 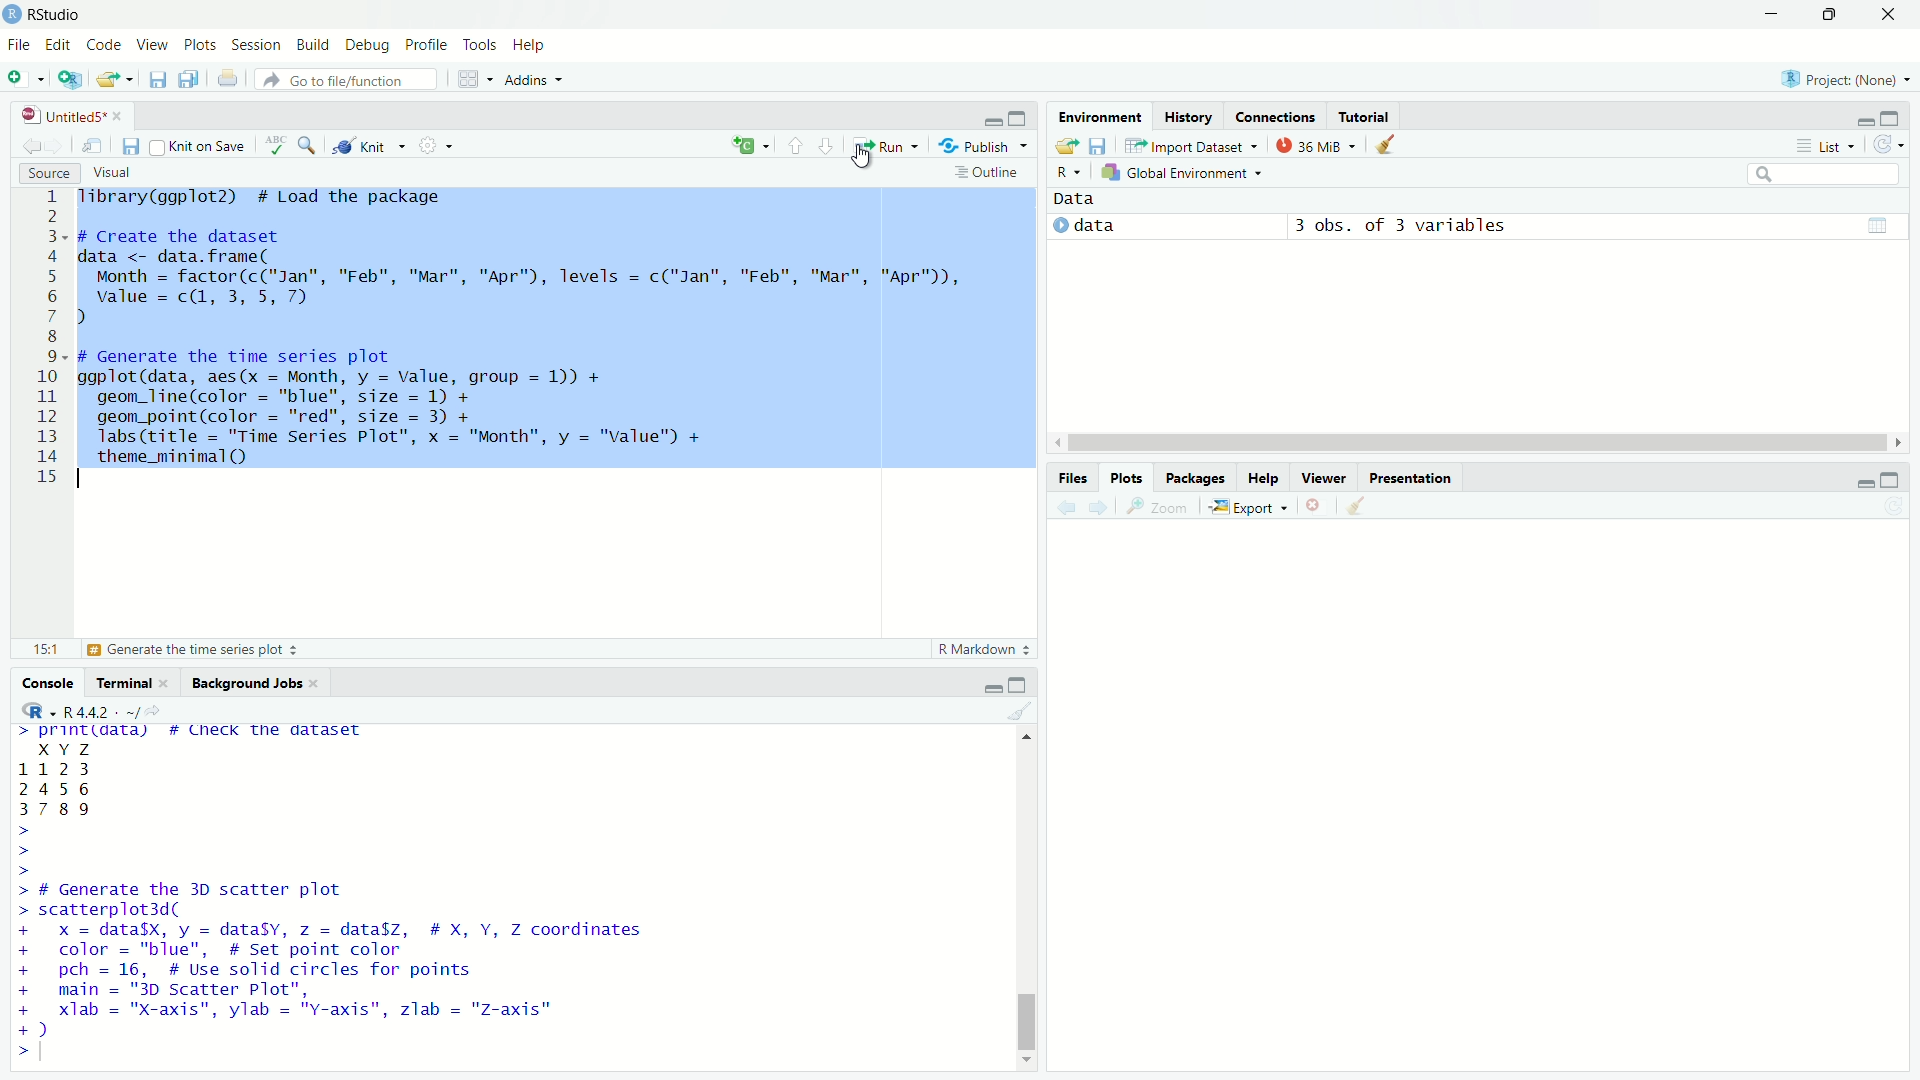 I want to click on settings, so click(x=440, y=150).